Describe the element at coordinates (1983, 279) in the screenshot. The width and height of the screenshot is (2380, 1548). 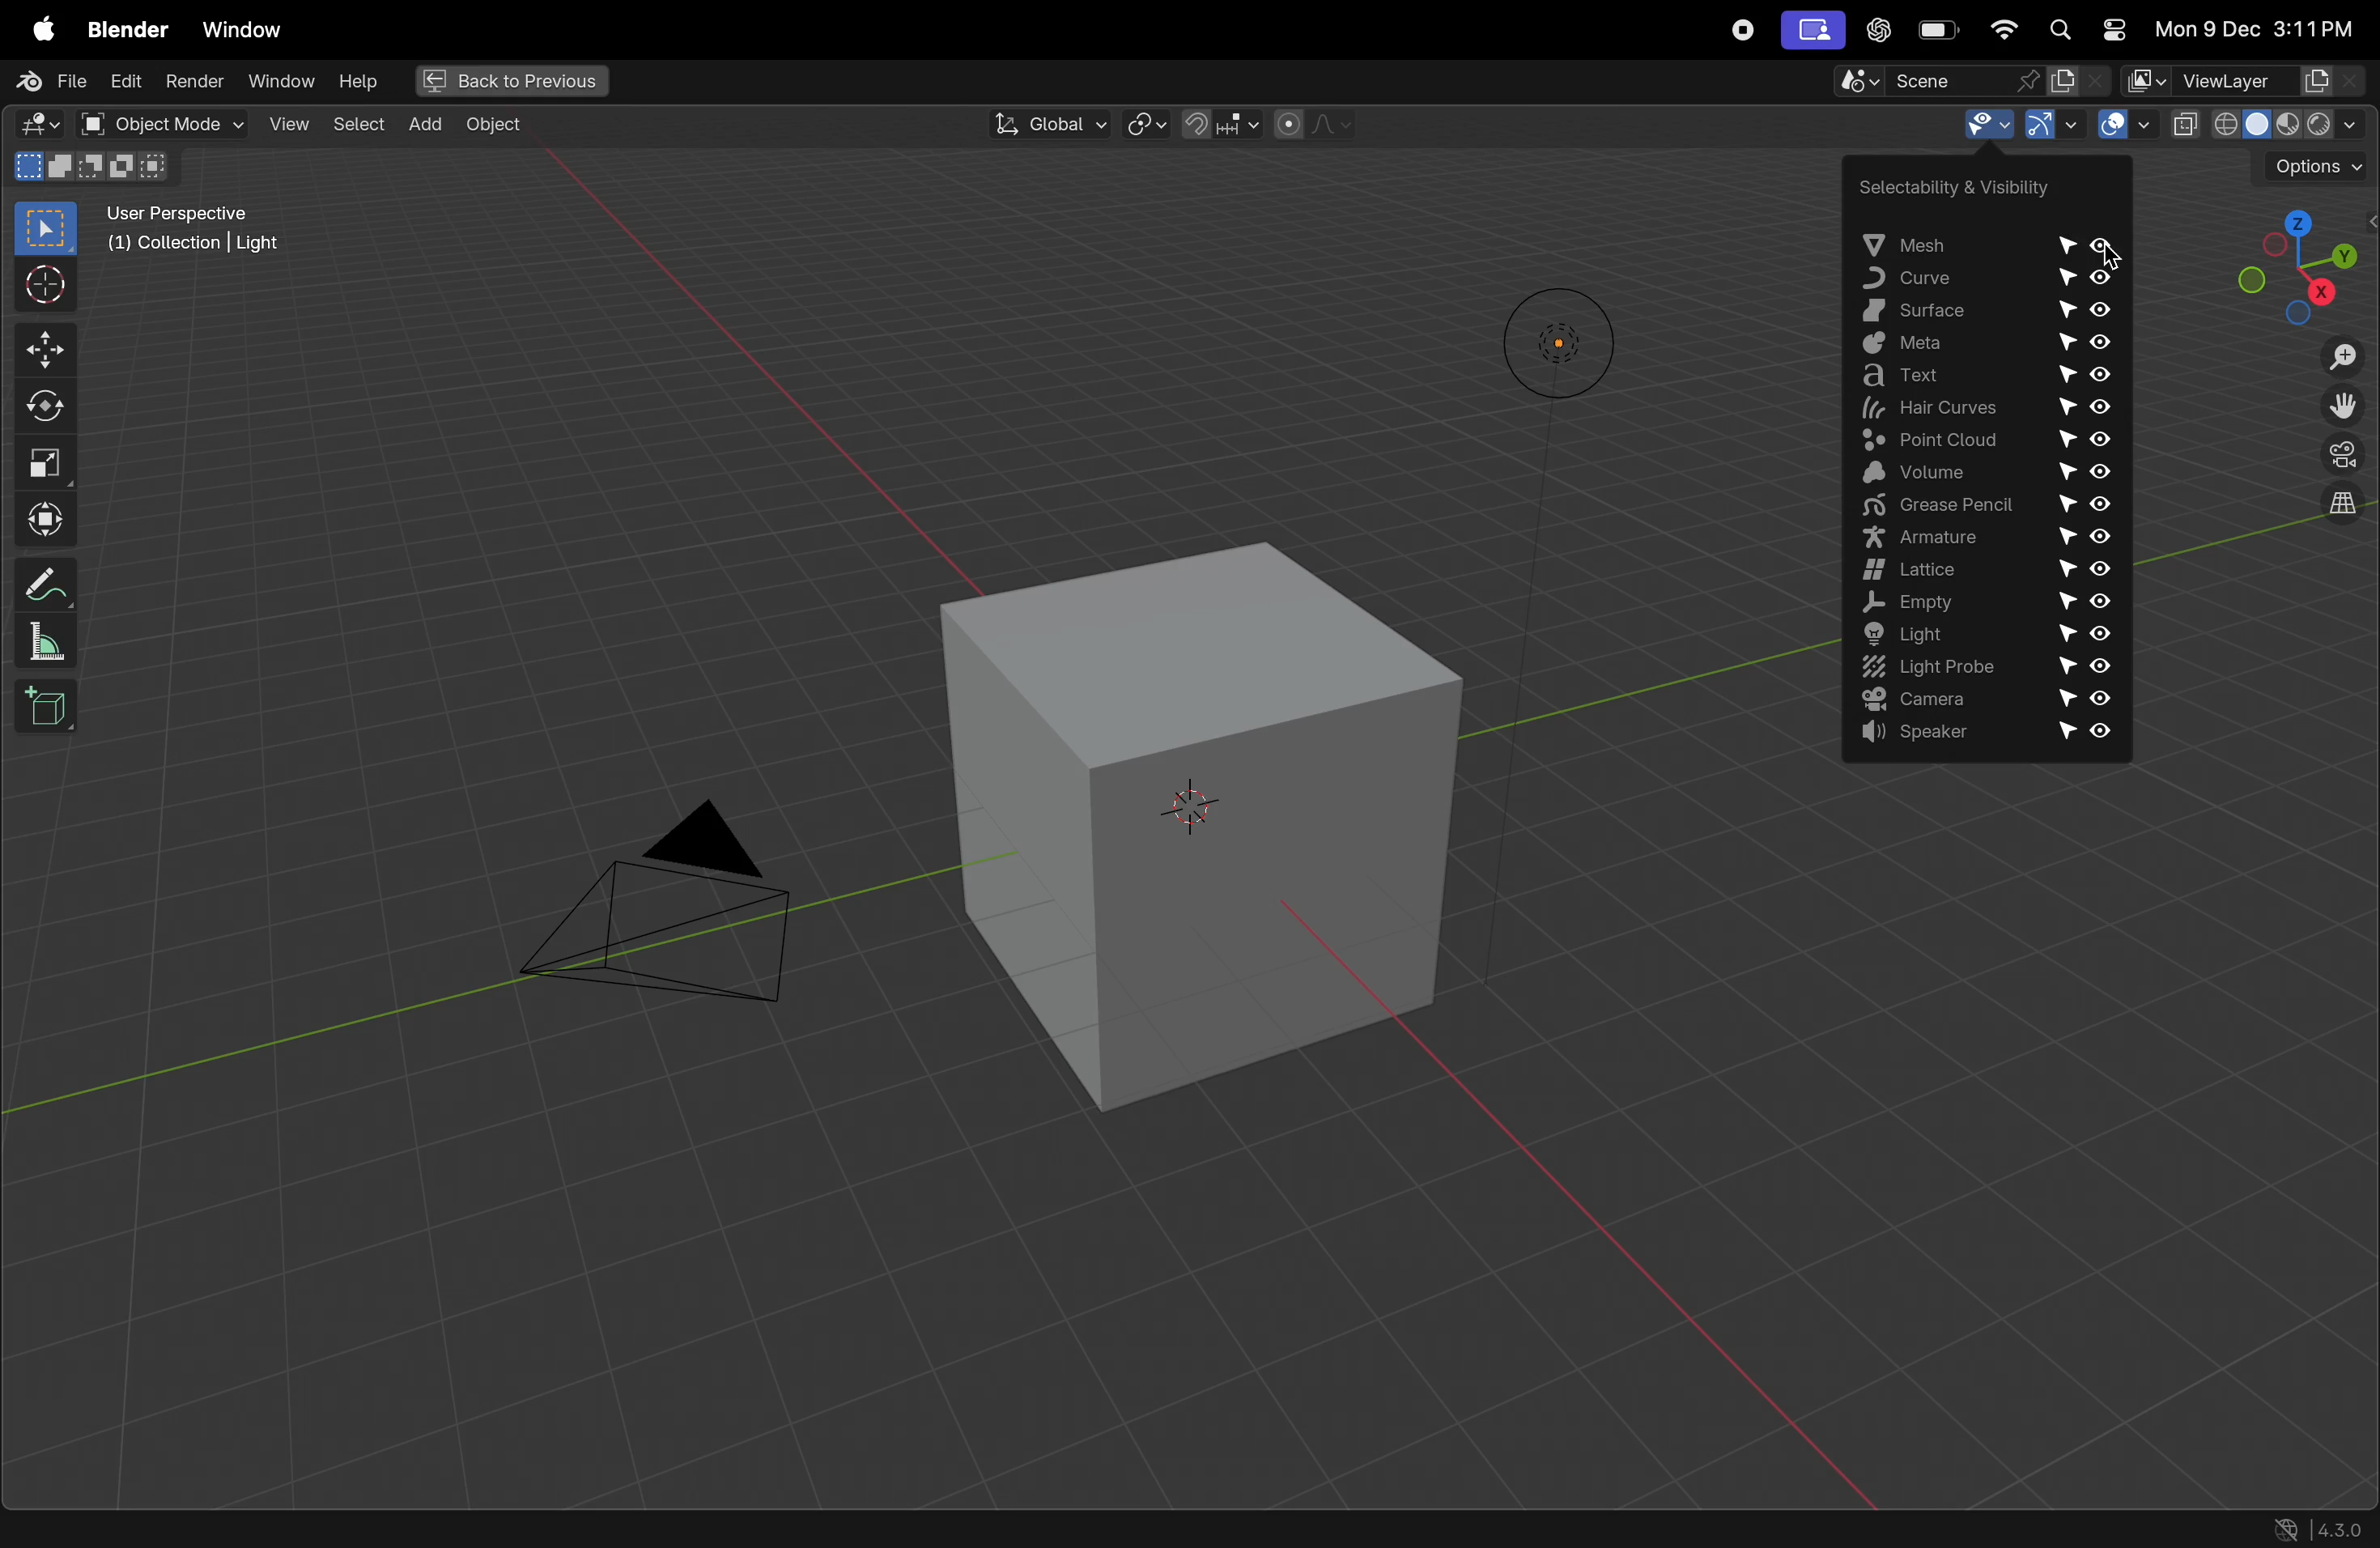
I see `curve` at that location.